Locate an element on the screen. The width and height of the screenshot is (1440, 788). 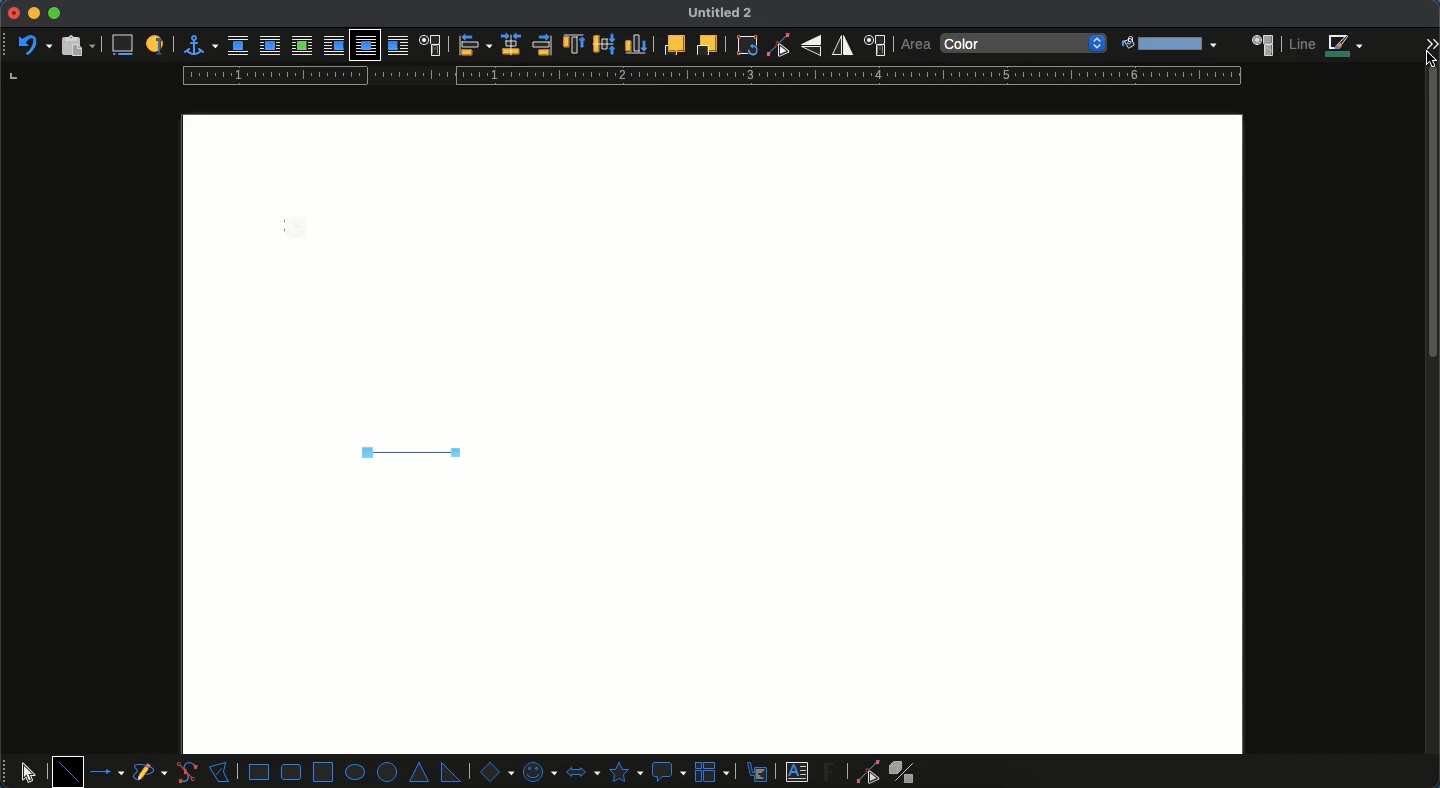
position and size is located at coordinates (874, 45).